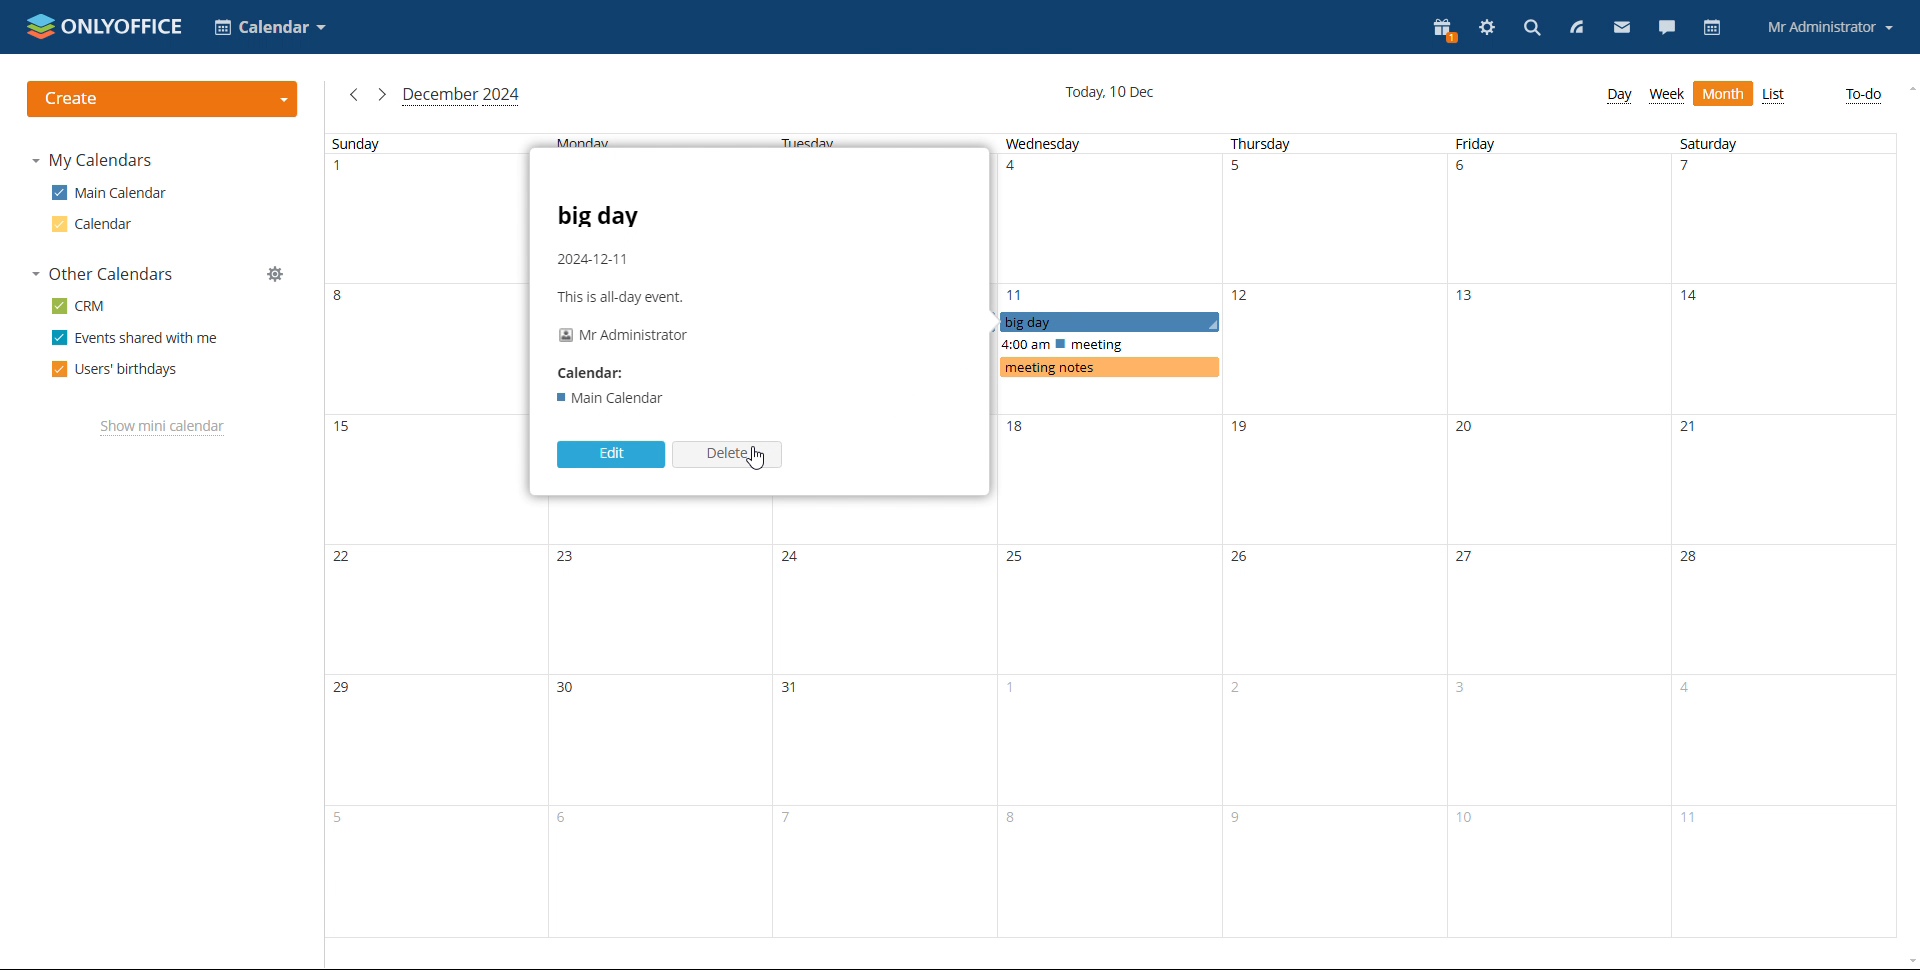 This screenshot has height=970, width=1920. I want to click on other calendars, so click(103, 273).